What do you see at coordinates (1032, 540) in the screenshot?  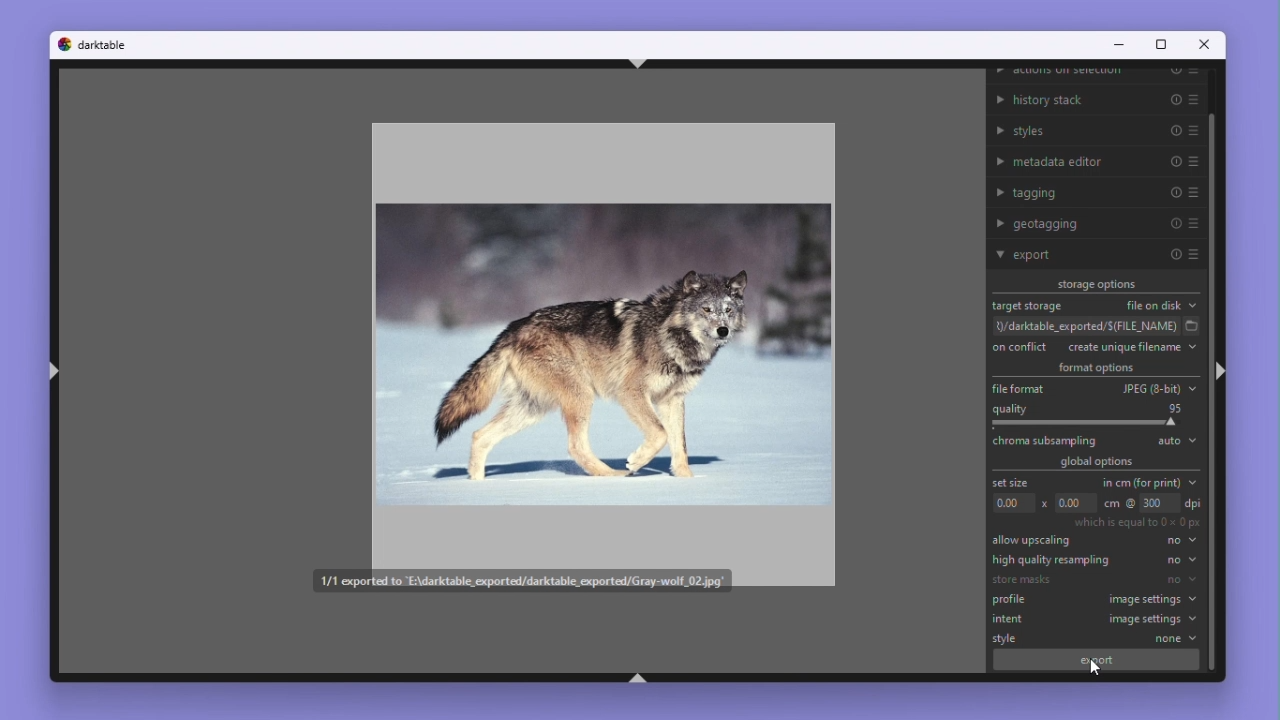 I see `Allow Up scale` at bounding box center [1032, 540].